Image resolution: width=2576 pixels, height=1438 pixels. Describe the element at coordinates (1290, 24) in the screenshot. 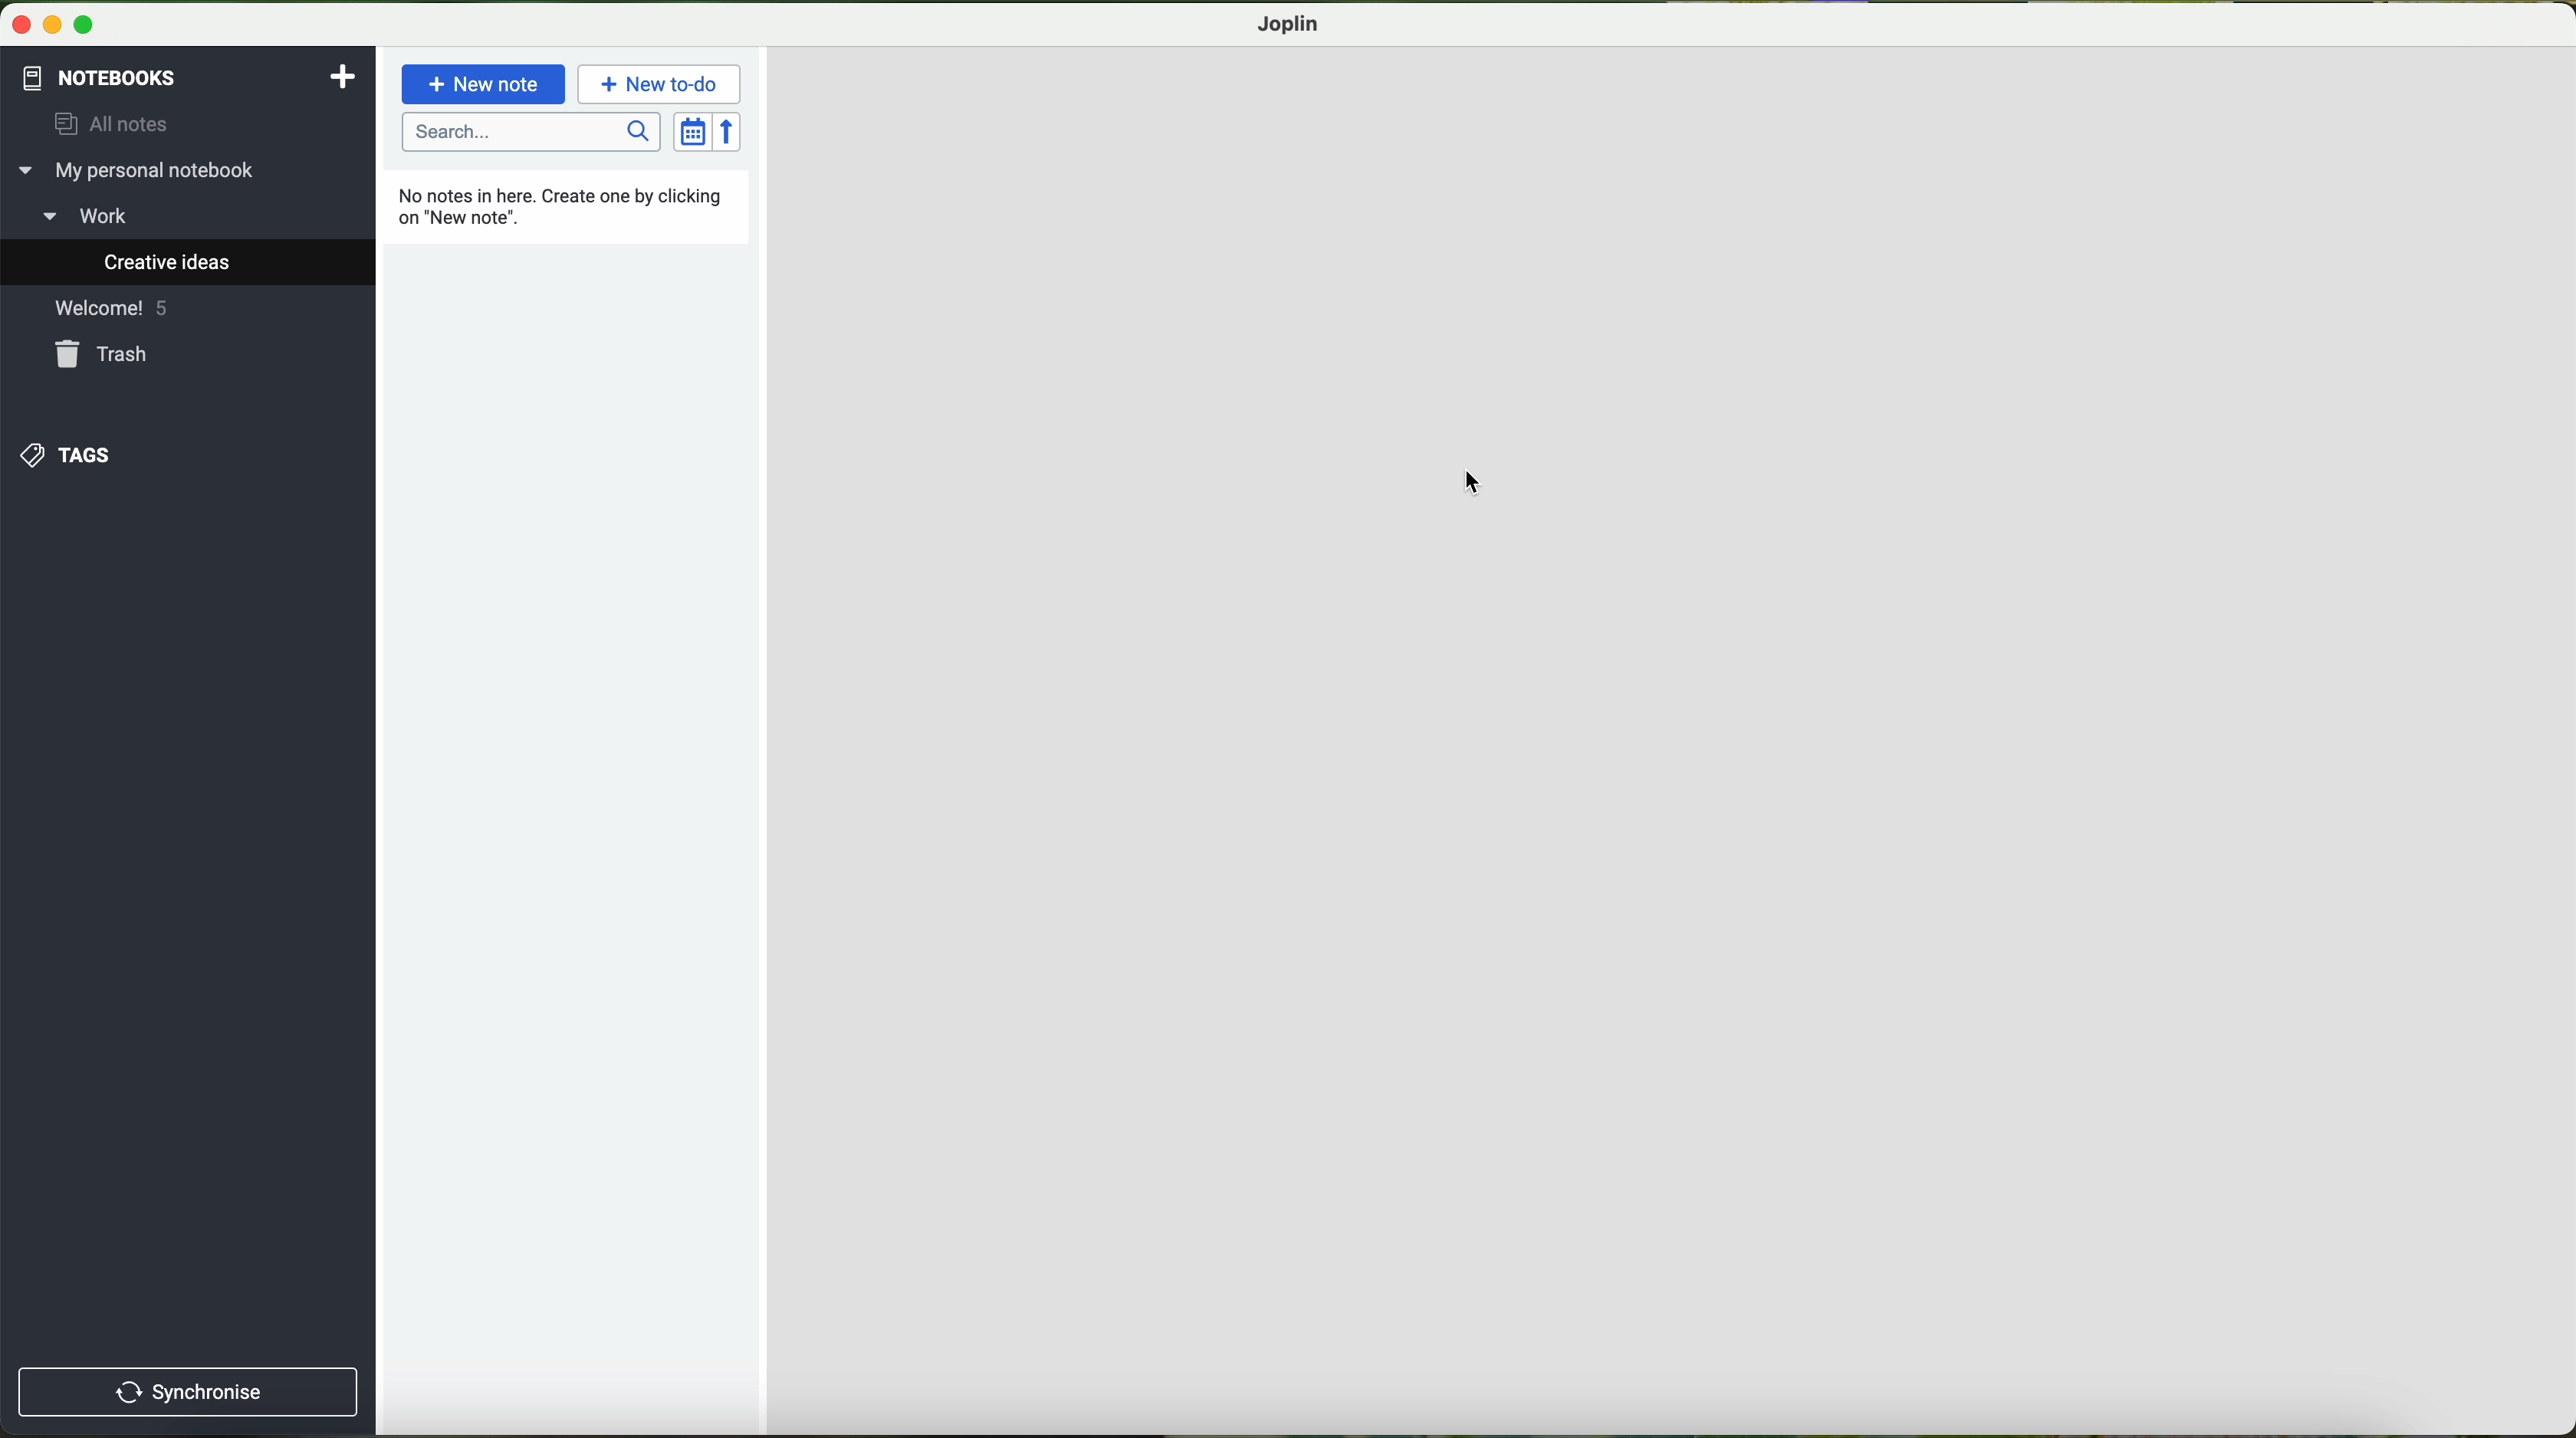

I see `joplin` at that location.